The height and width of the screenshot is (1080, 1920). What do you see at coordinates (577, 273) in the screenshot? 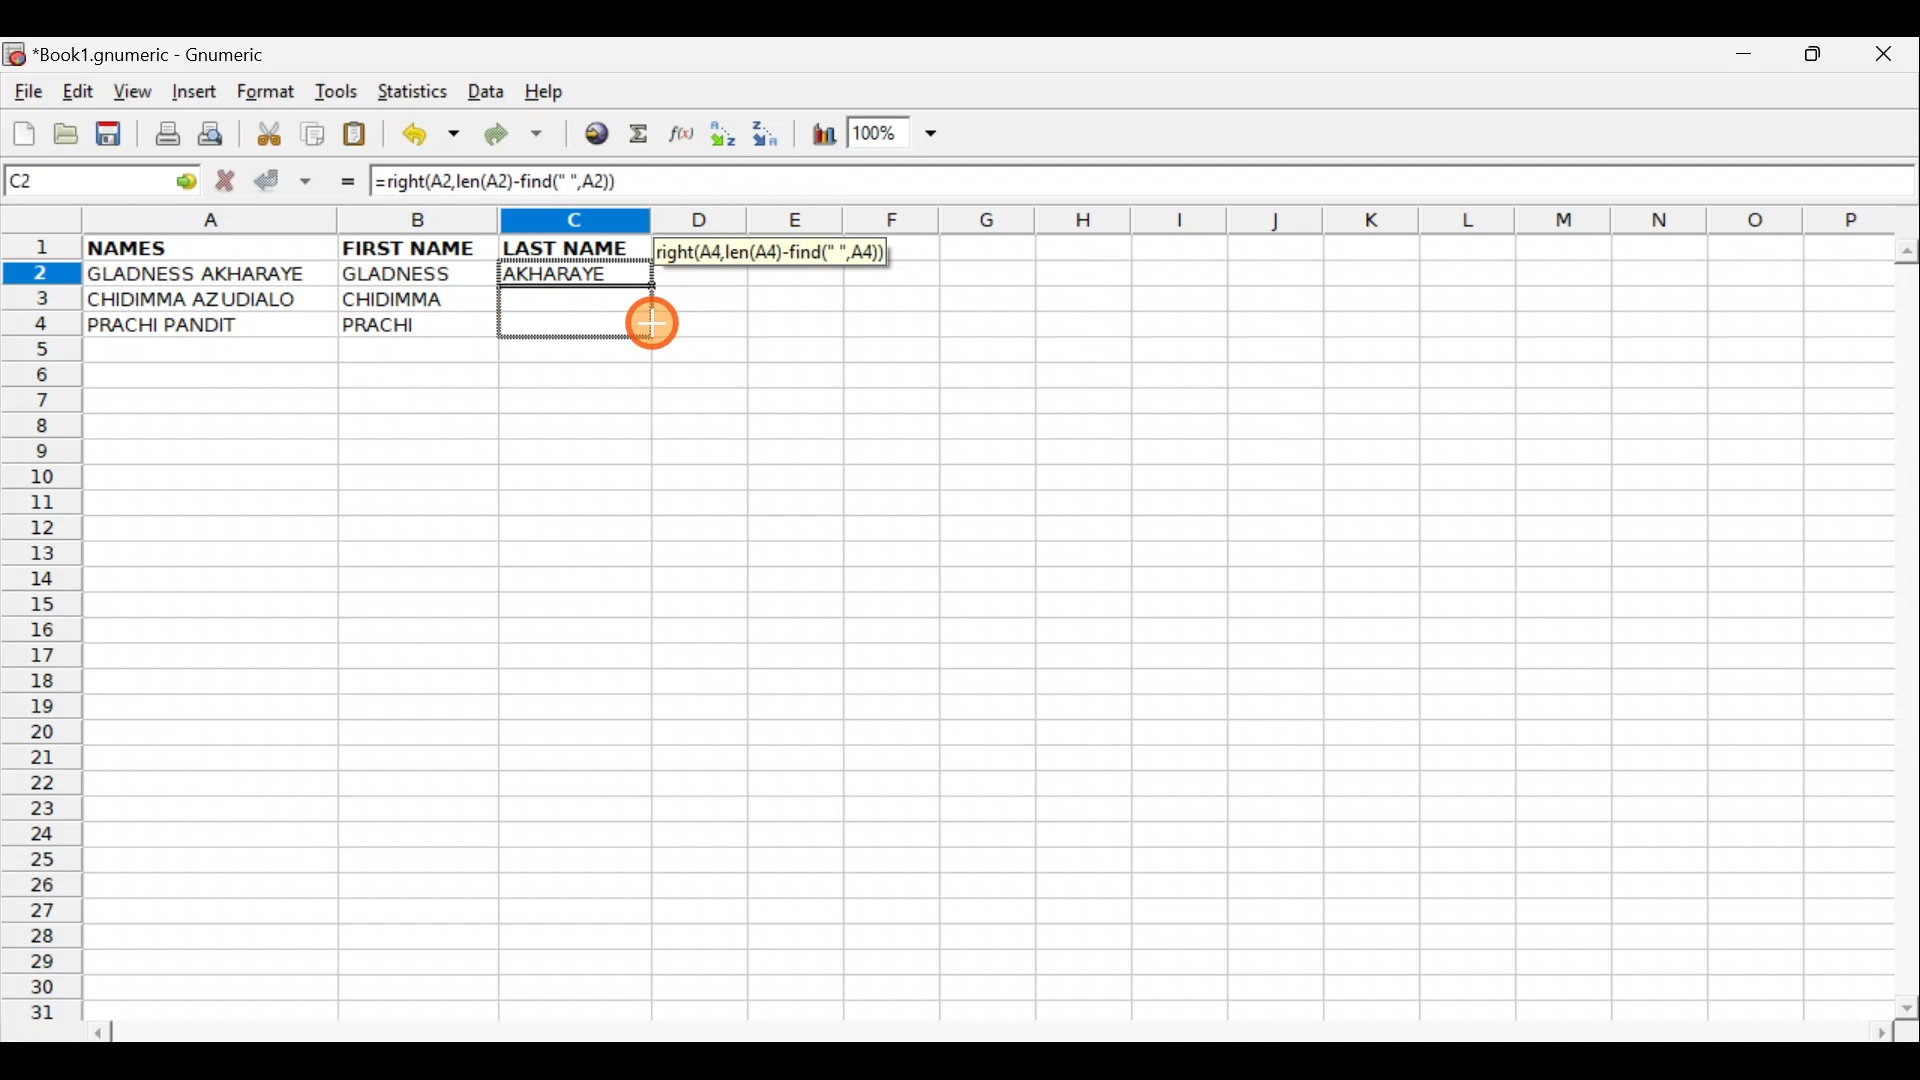
I see `AKHARAYE` at bounding box center [577, 273].